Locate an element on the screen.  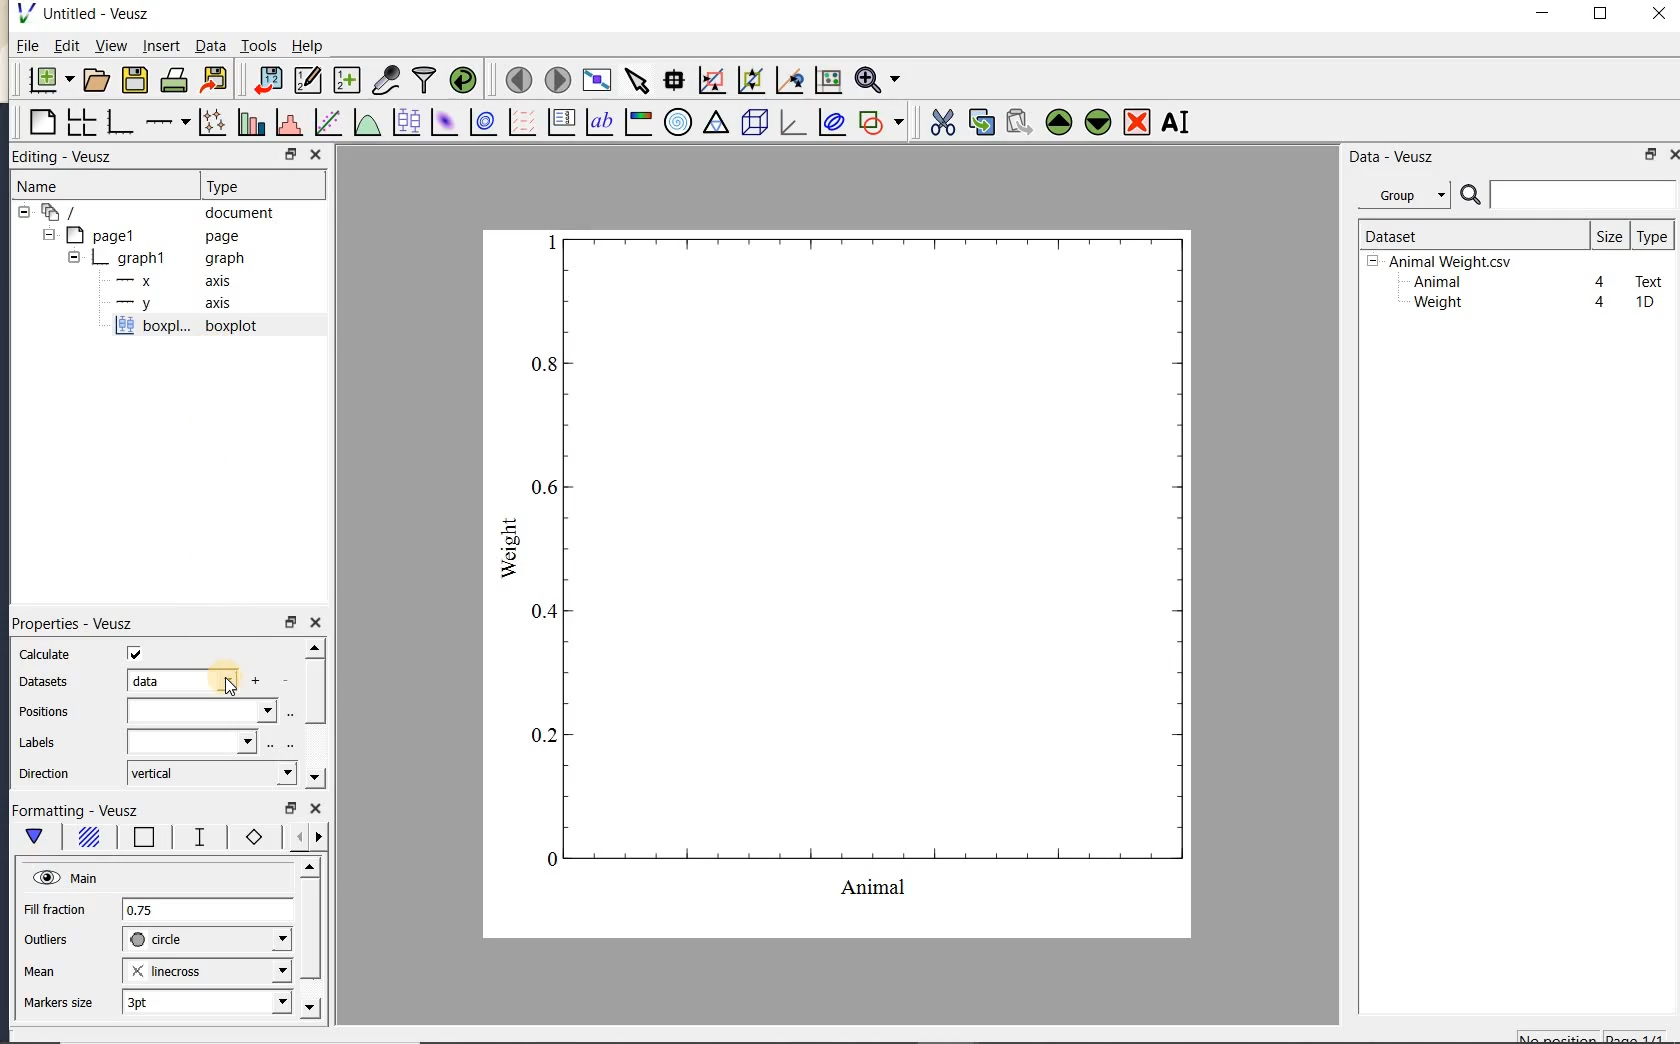
plot bar charts is located at coordinates (251, 122).